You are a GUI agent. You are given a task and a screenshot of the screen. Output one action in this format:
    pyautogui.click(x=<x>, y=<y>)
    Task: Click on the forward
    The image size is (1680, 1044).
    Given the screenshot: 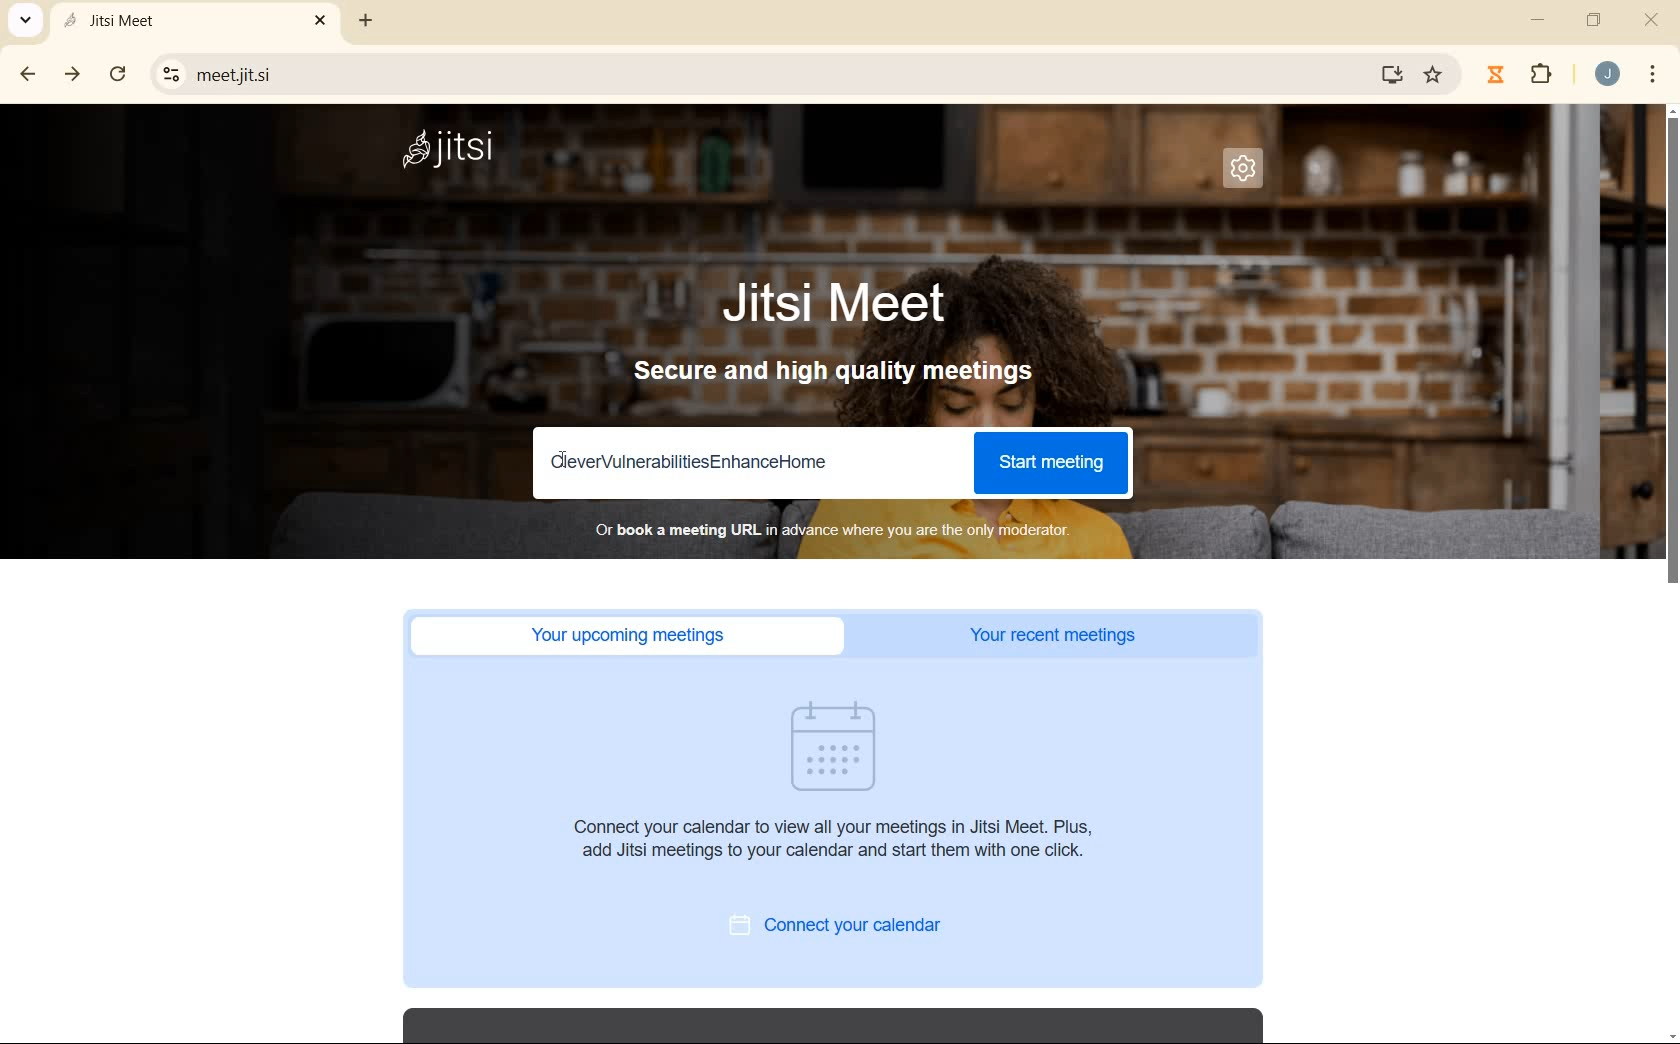 What is the action you would take?
    pyautogui.click(x=68, y=74)
    